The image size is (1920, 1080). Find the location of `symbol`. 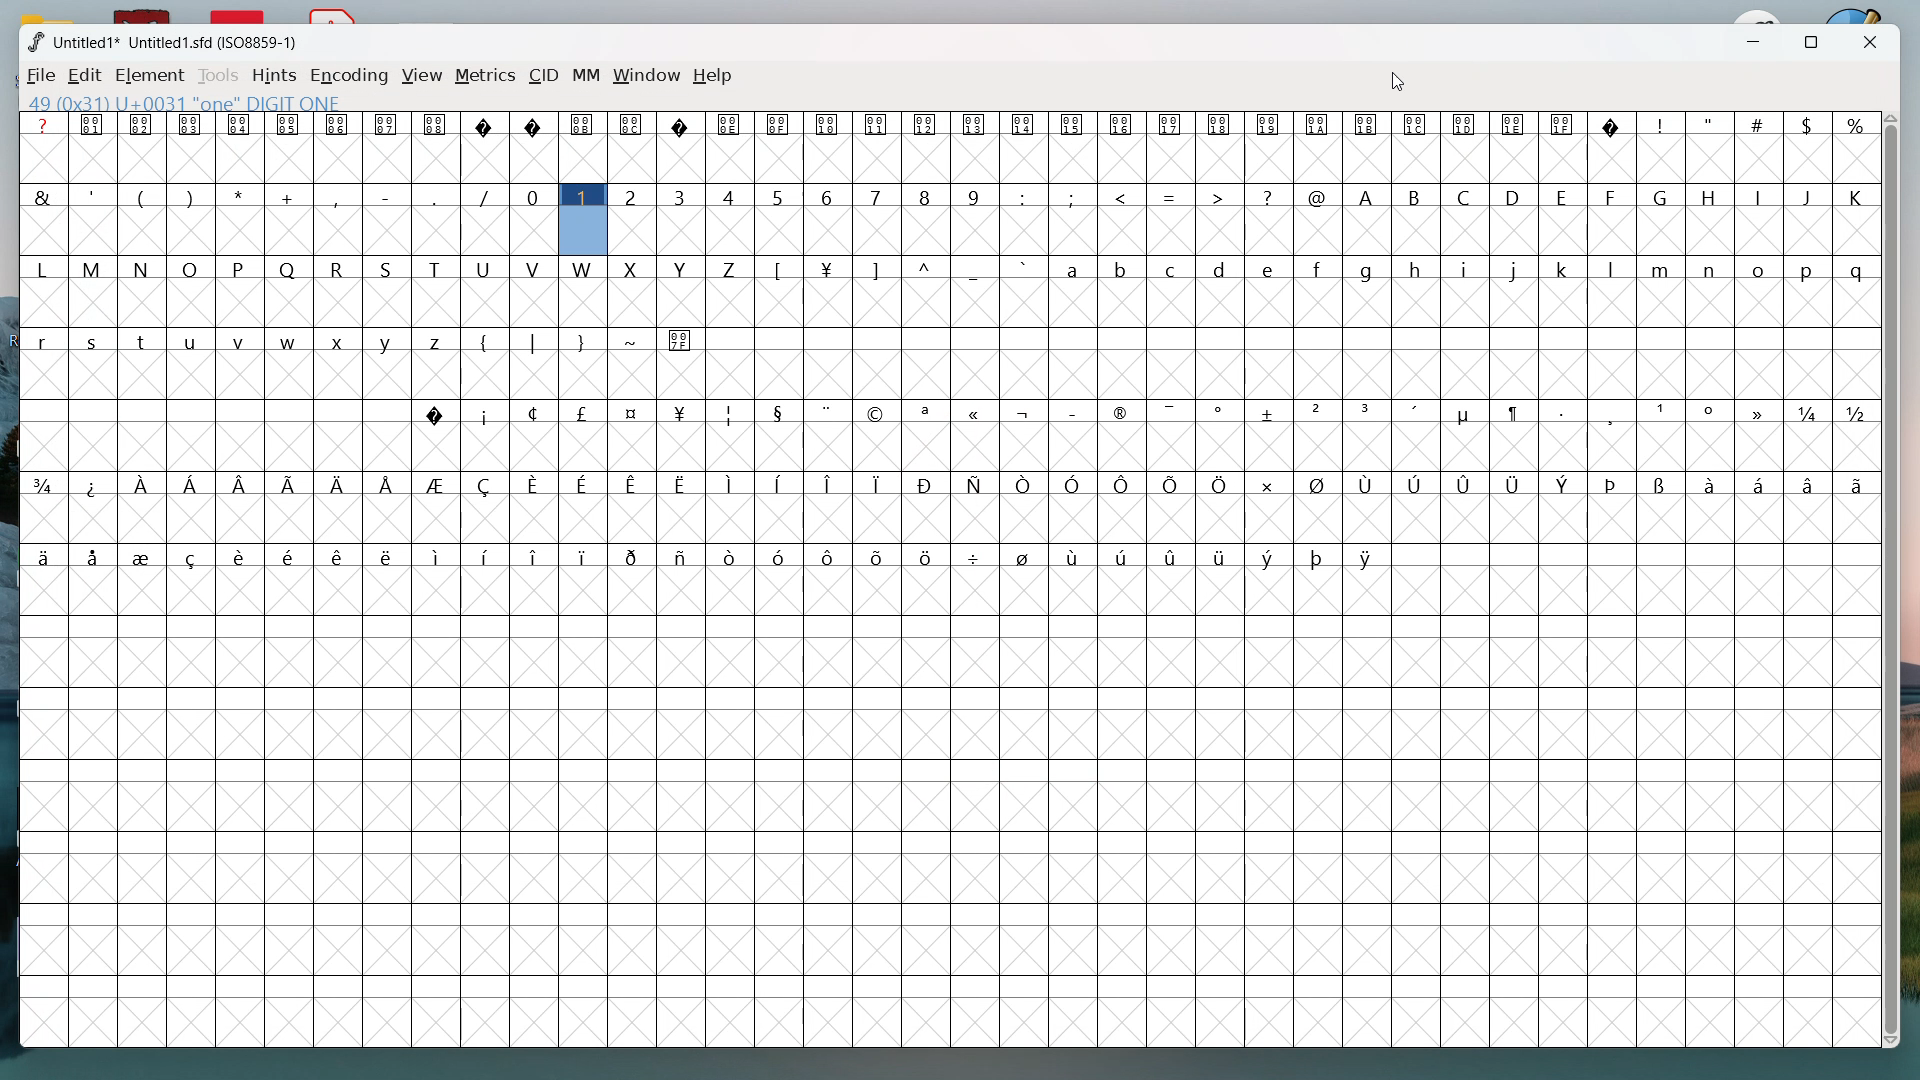

symbol is located at coordinates (1224, 556).